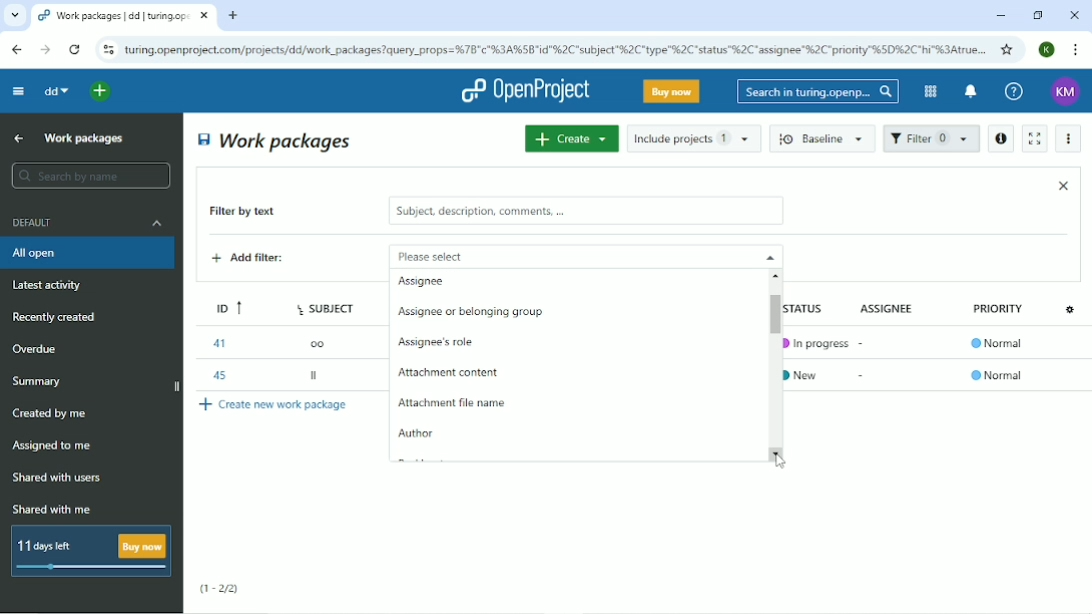 The height and width of the screenshot is (614, 1092). Describe the element at coordinates (442, 340) in the screenshot. I see `Assignee's role` at that location.